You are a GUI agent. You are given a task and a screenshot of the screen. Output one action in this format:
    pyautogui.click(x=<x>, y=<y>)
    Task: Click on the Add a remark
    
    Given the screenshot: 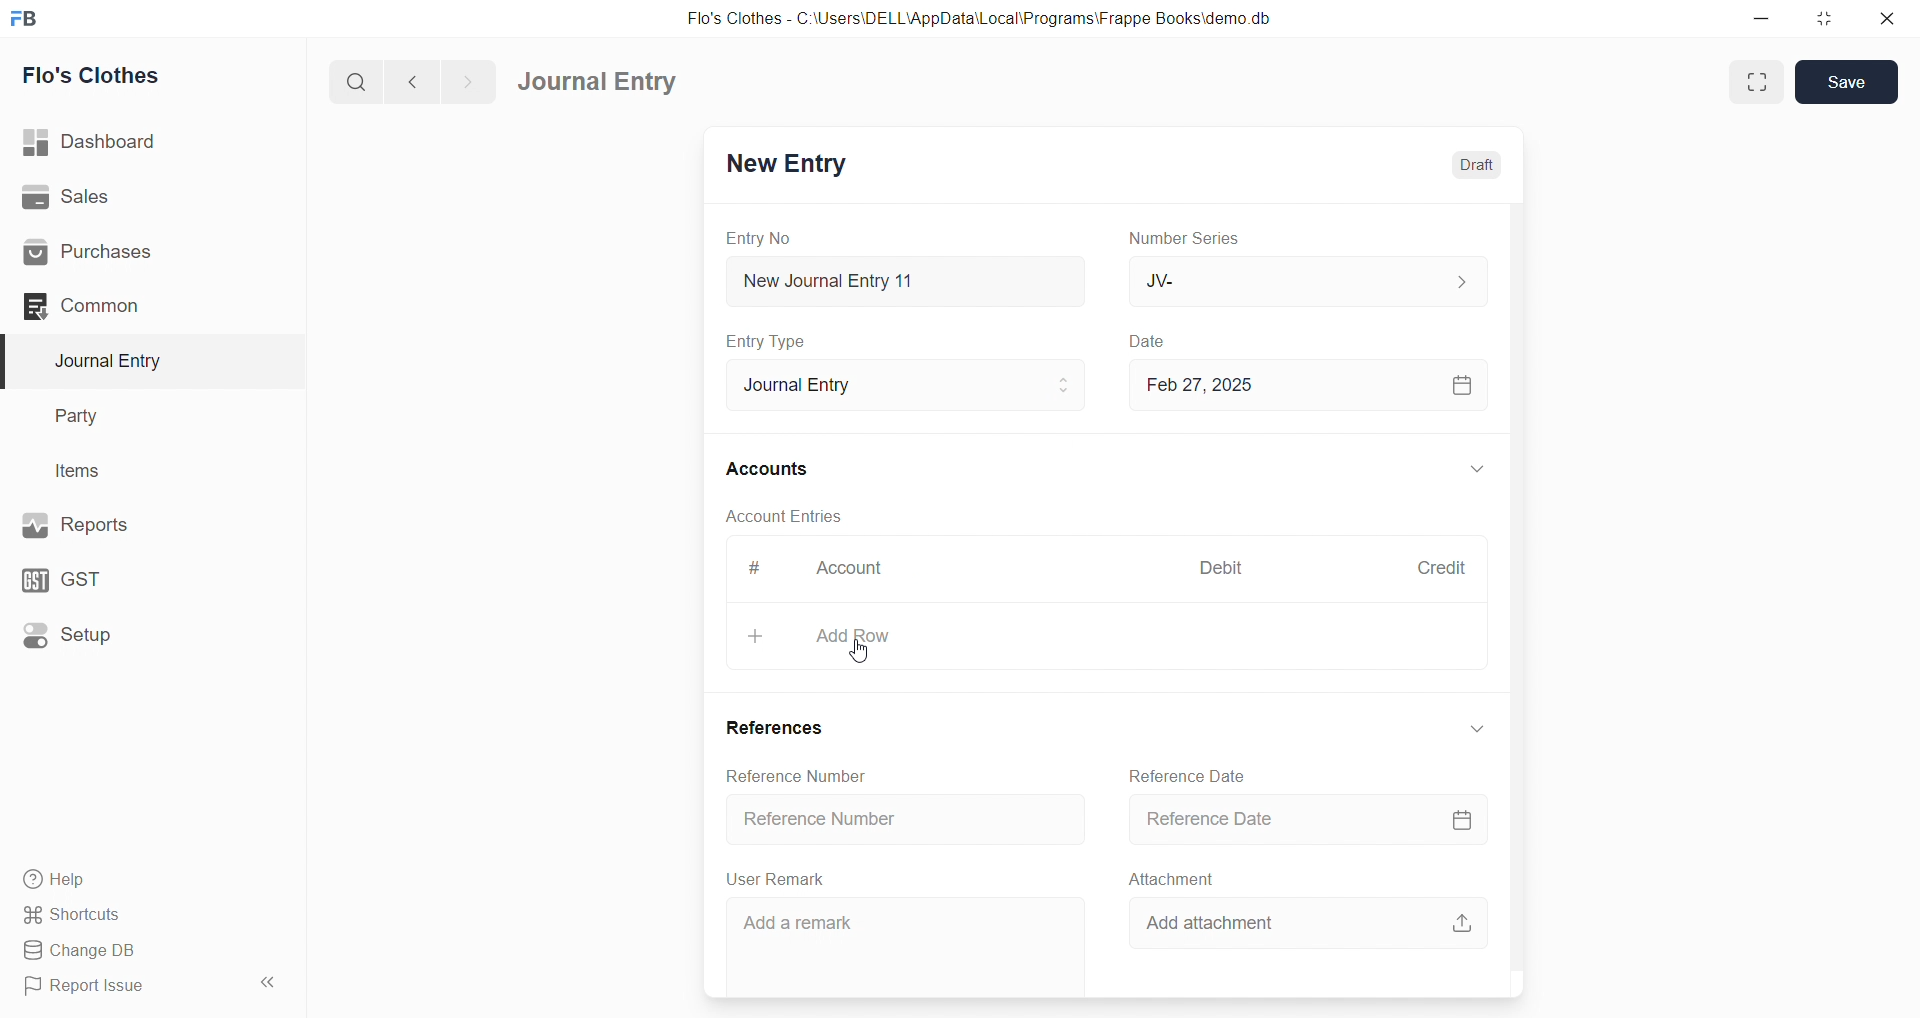 What is the action you would take?
    pyautogui.click(x=904, y=947)
    